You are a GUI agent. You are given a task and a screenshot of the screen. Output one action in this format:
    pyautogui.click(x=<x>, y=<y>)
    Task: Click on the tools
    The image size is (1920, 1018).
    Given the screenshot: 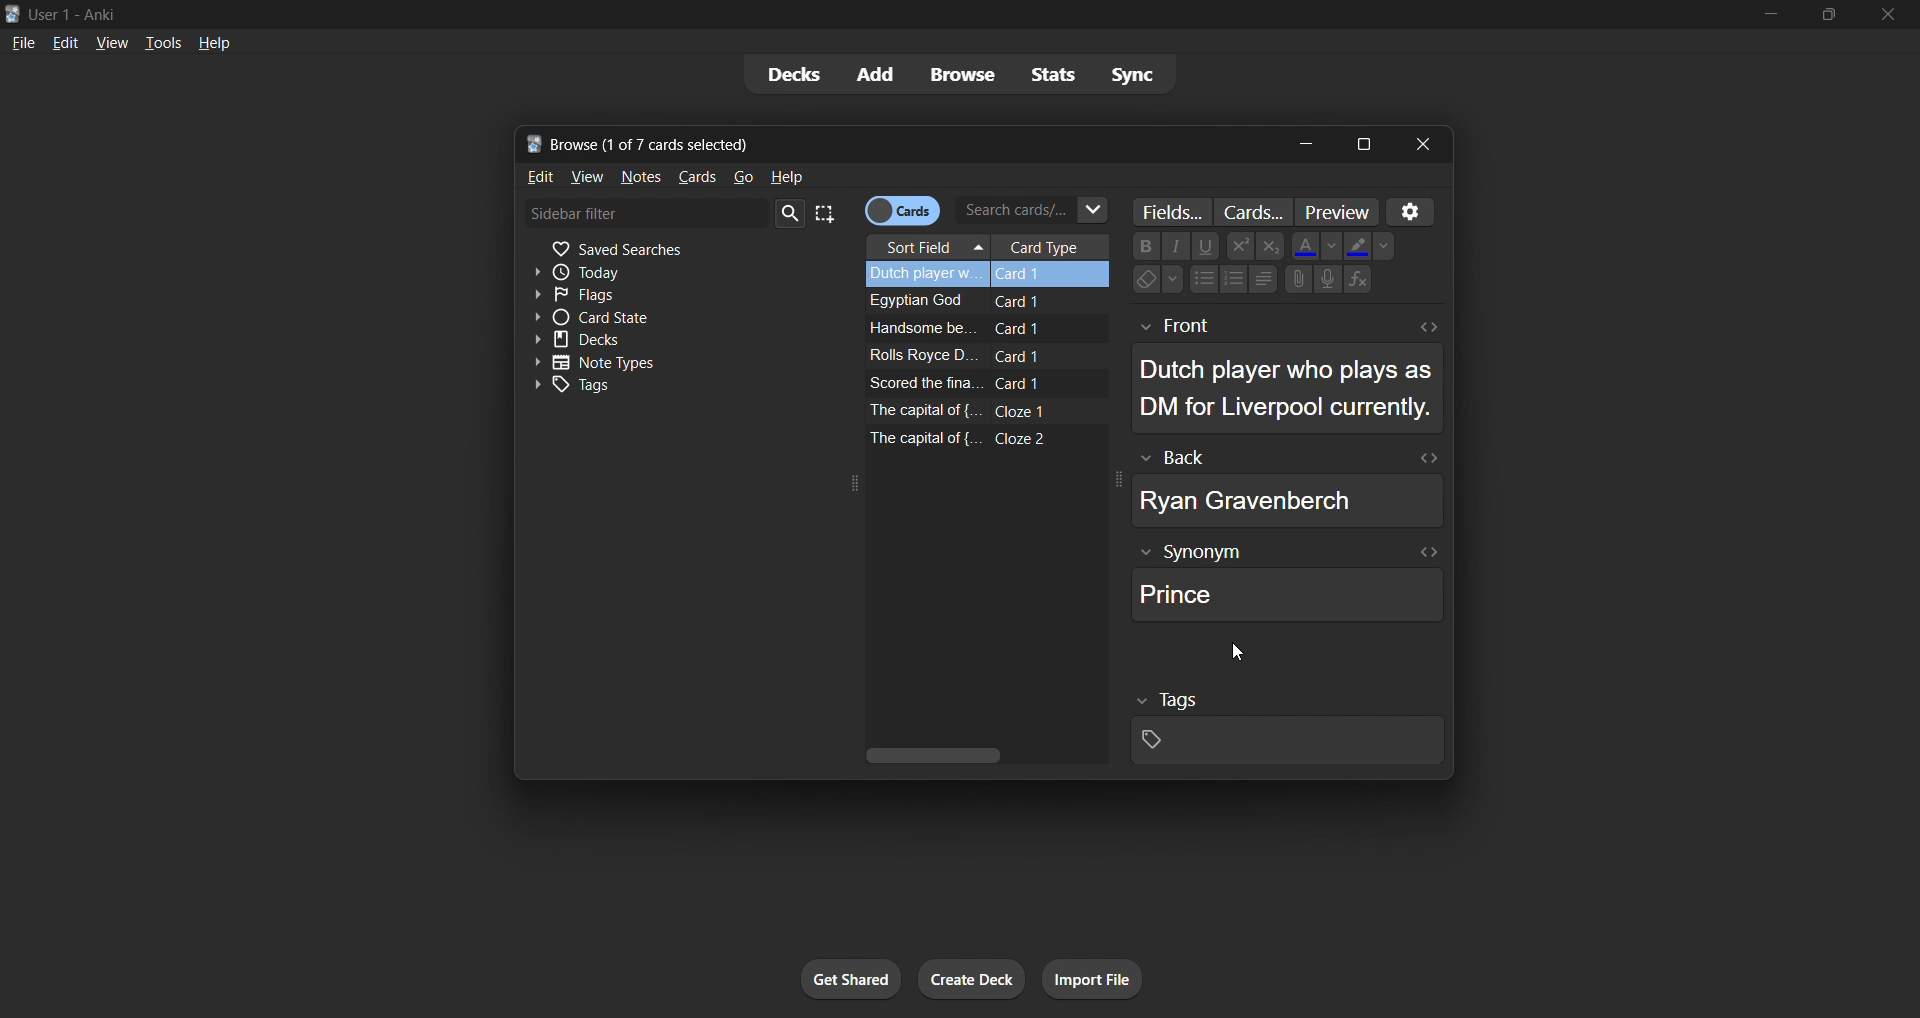 What is the action you would take?
    pyautogui.click(x=161, y=43)
    